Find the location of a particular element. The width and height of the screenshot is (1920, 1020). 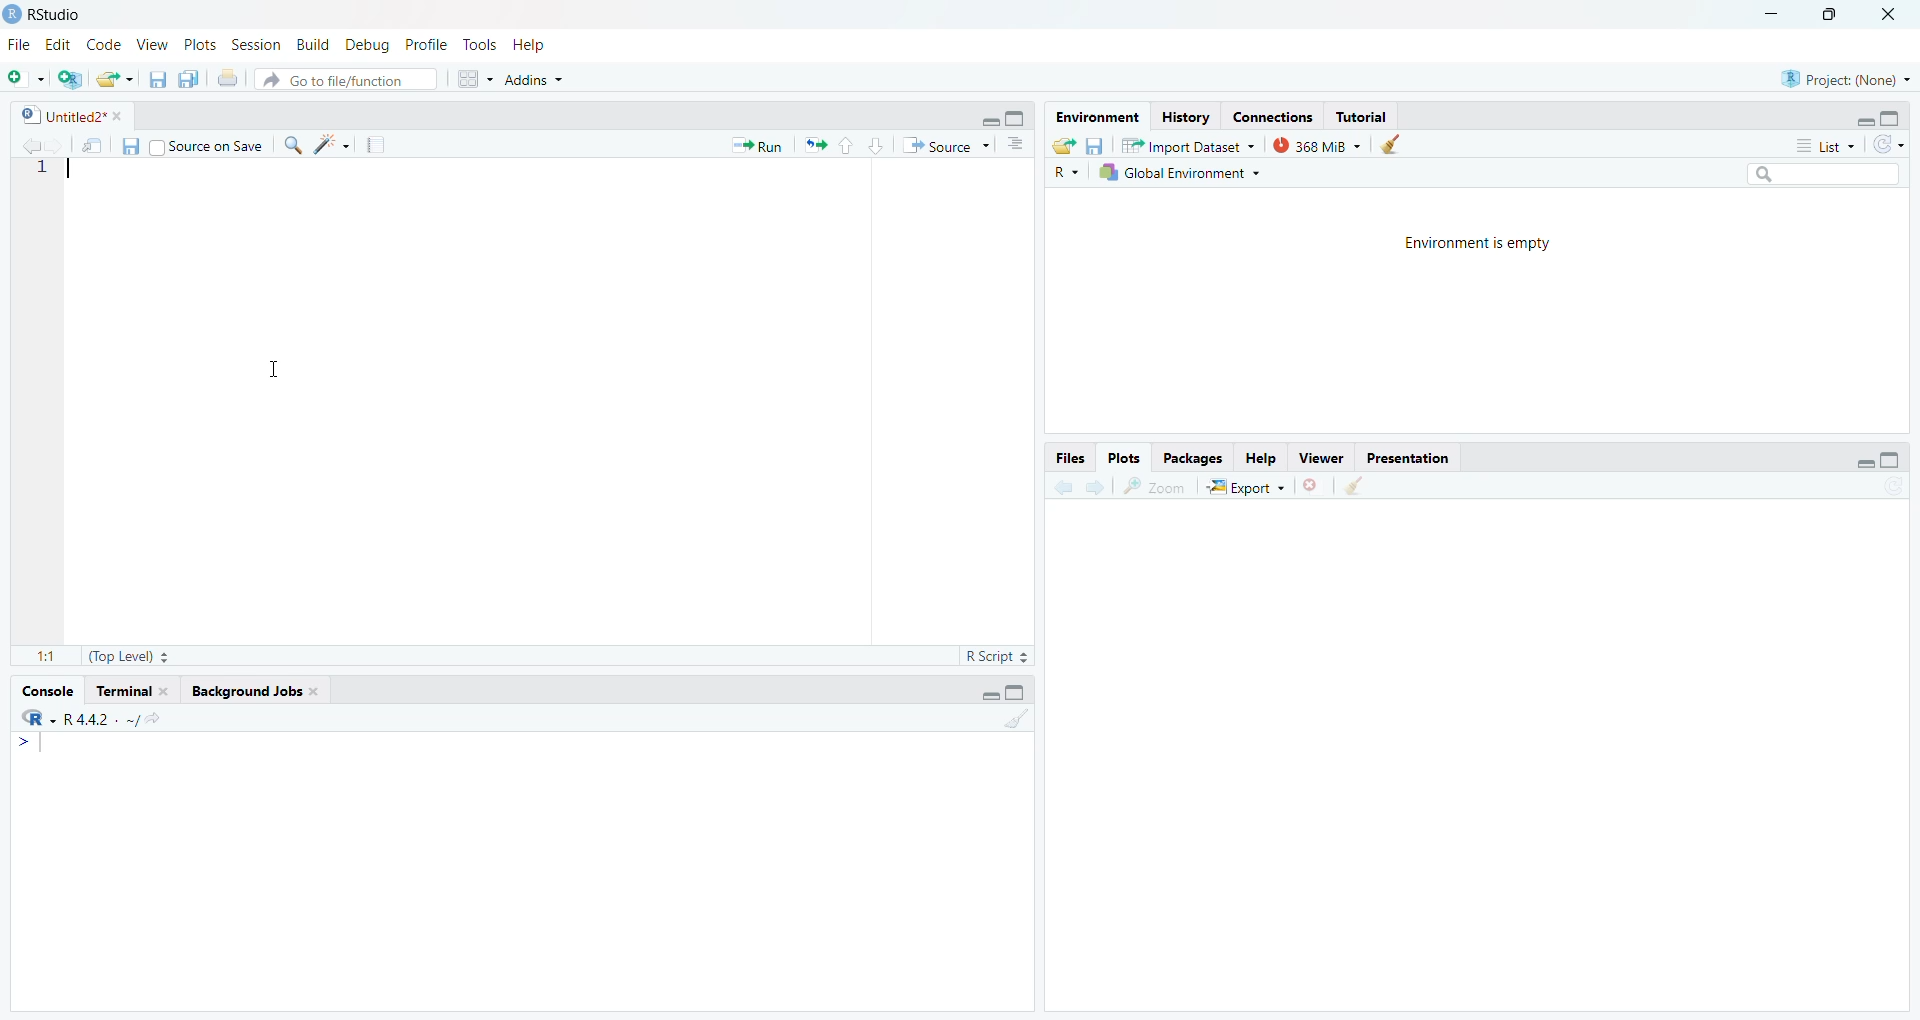

Global Environment + is located at coordinates (1180, 173).